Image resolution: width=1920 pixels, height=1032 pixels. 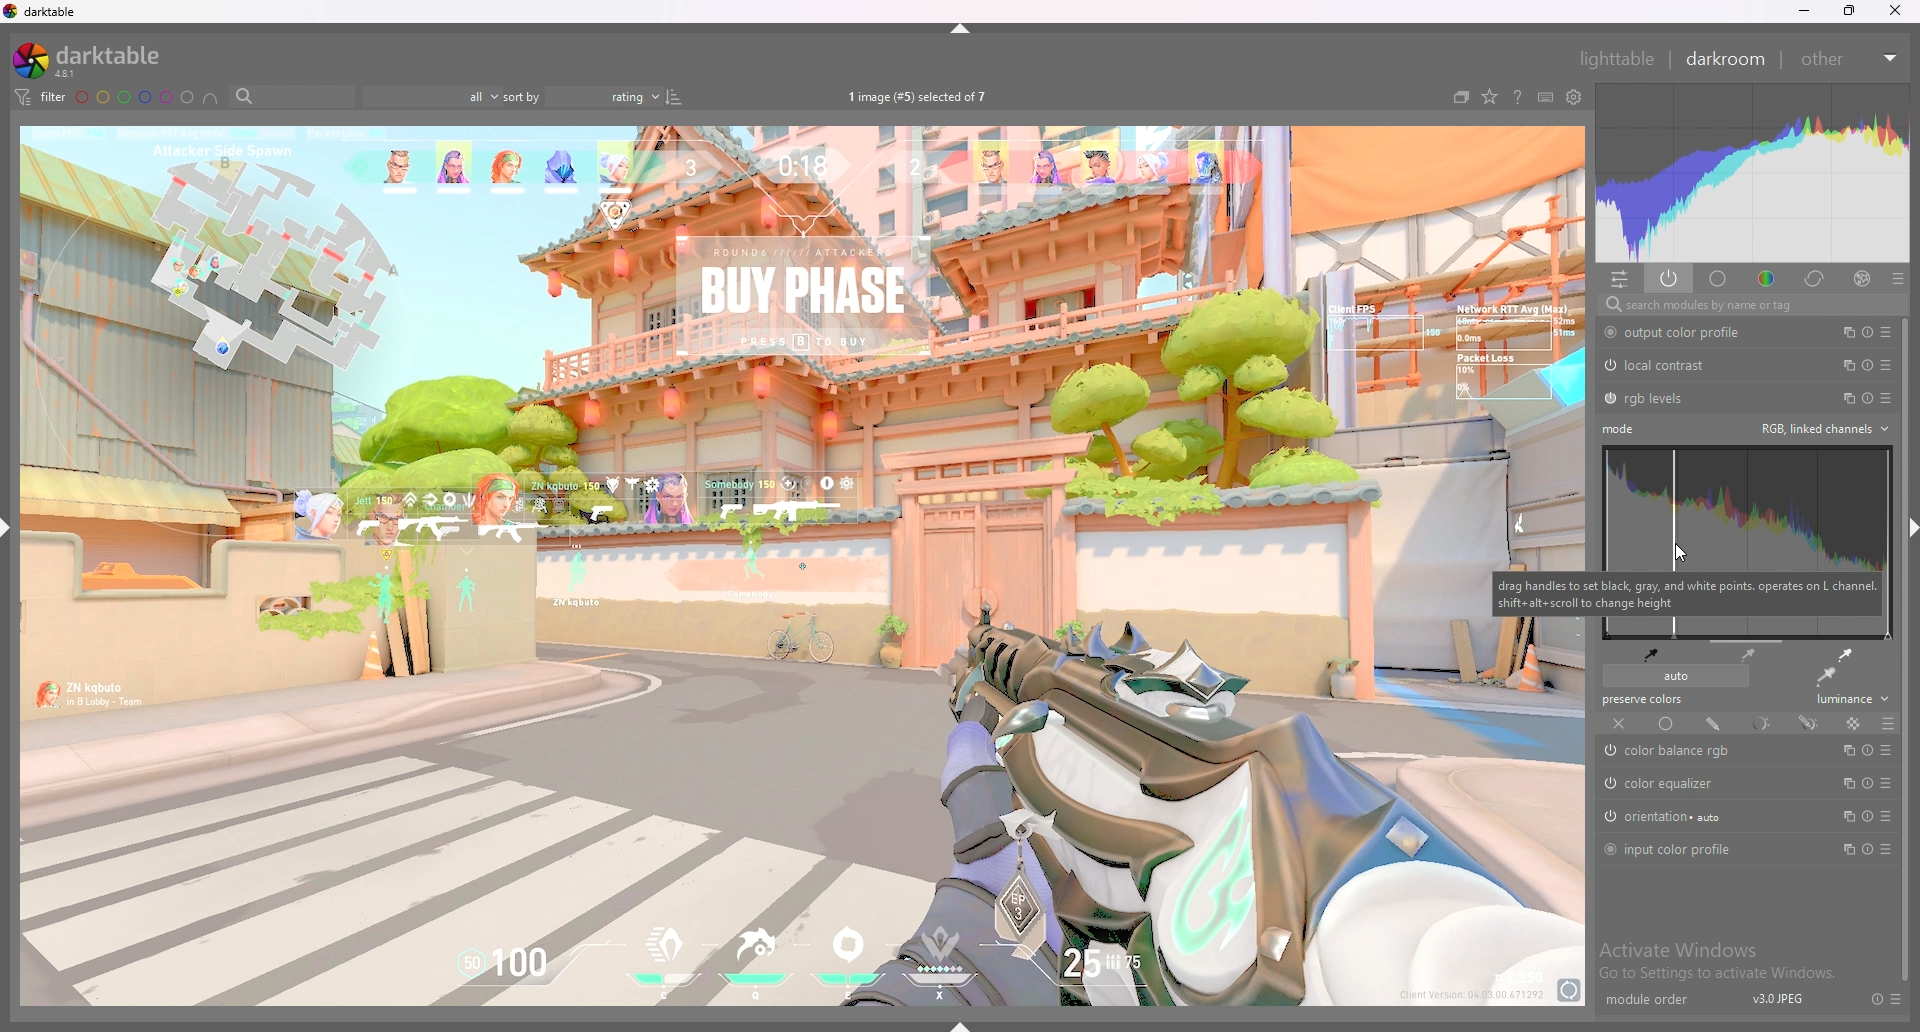 I want to click on apply auto, so click(x=1825, y=677).